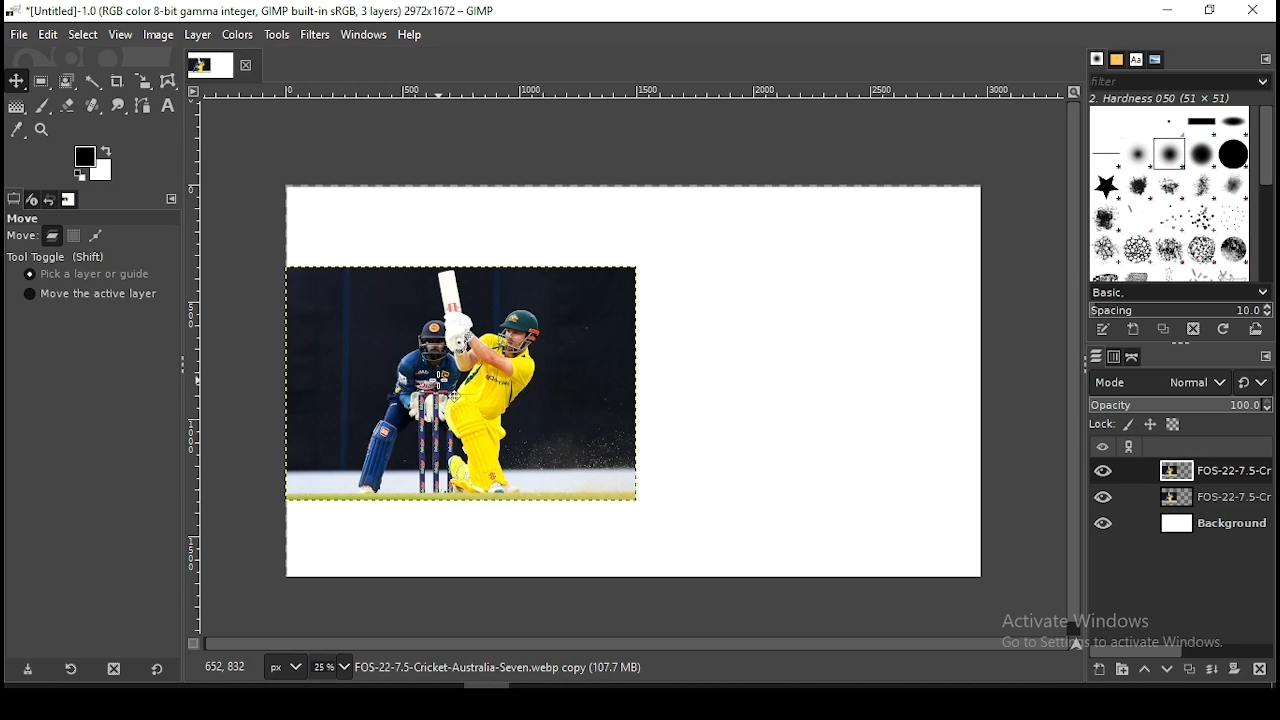  Describe the element at coordinates (1180, 291) in the screenshot. I see `brush presets` at that location.